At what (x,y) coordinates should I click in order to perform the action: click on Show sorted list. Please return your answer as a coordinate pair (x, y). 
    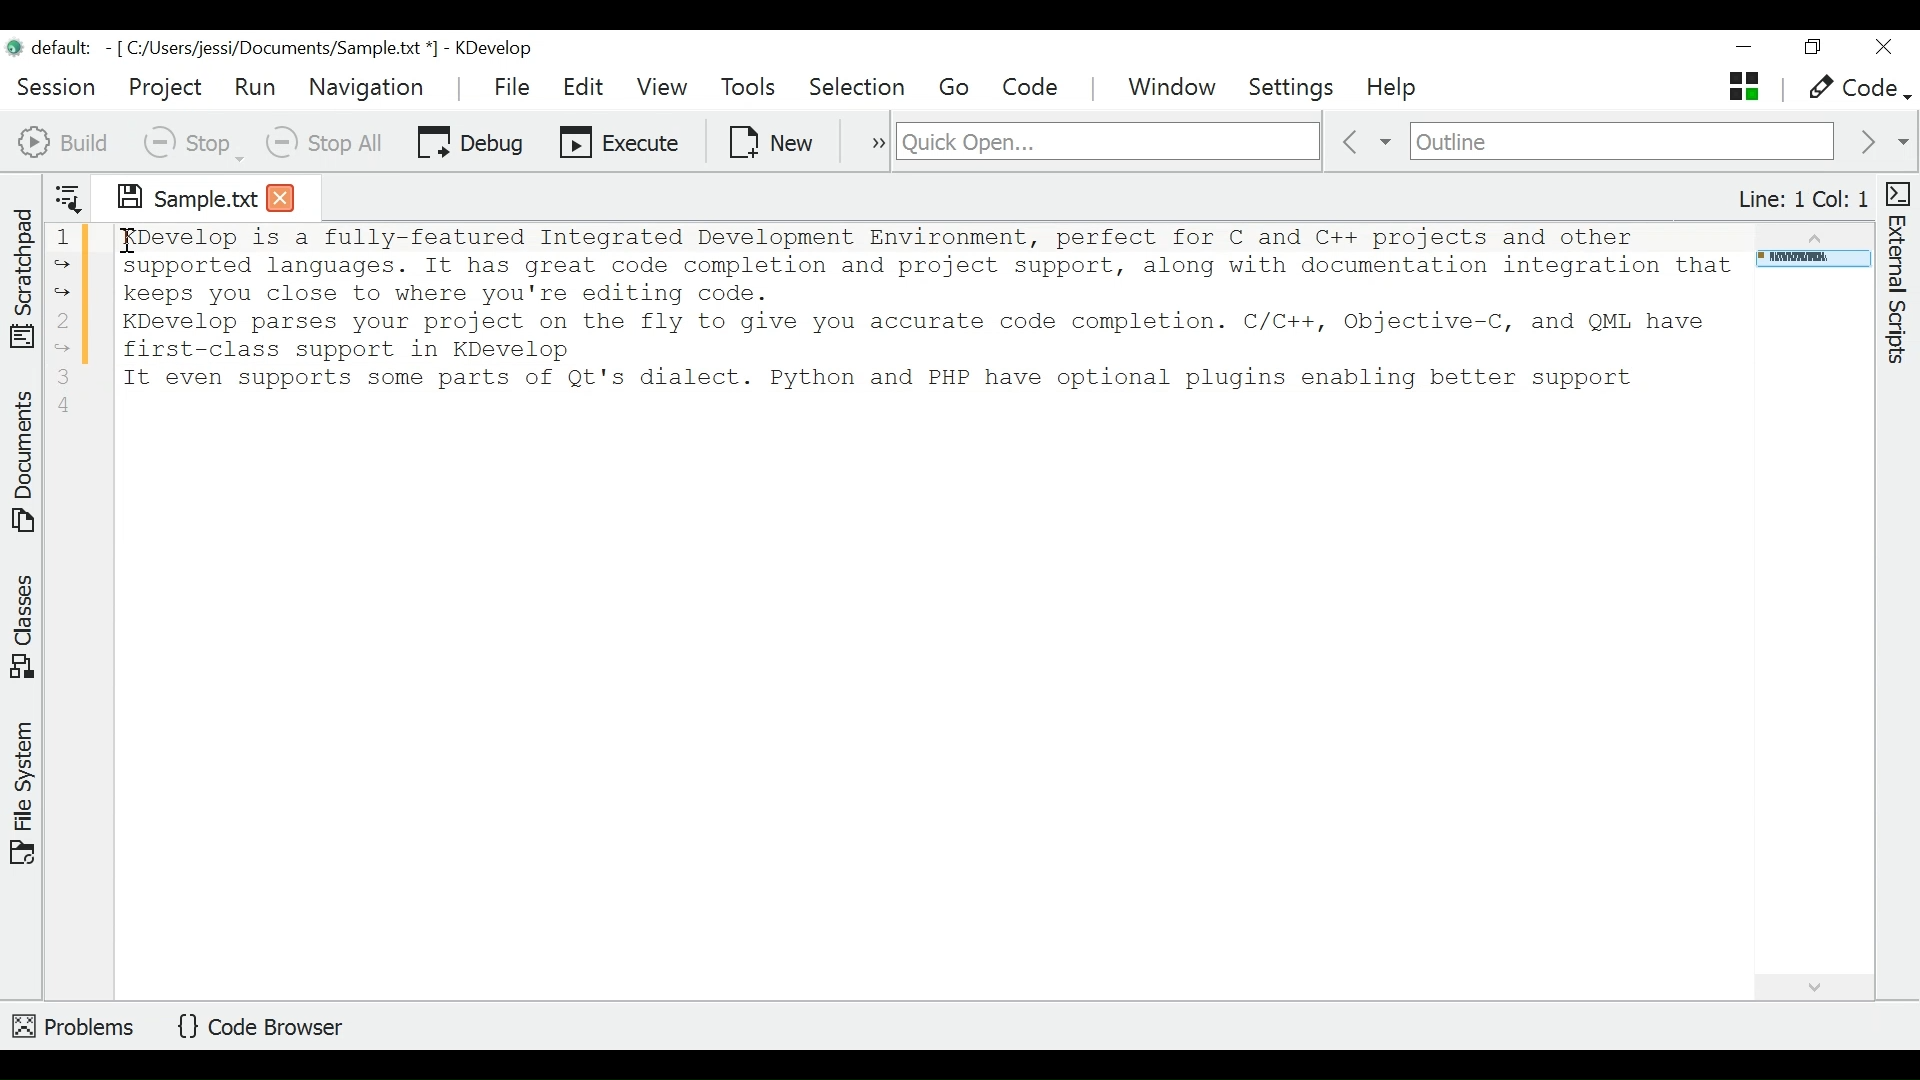
    Looking at the image, I should click on (68, 194).